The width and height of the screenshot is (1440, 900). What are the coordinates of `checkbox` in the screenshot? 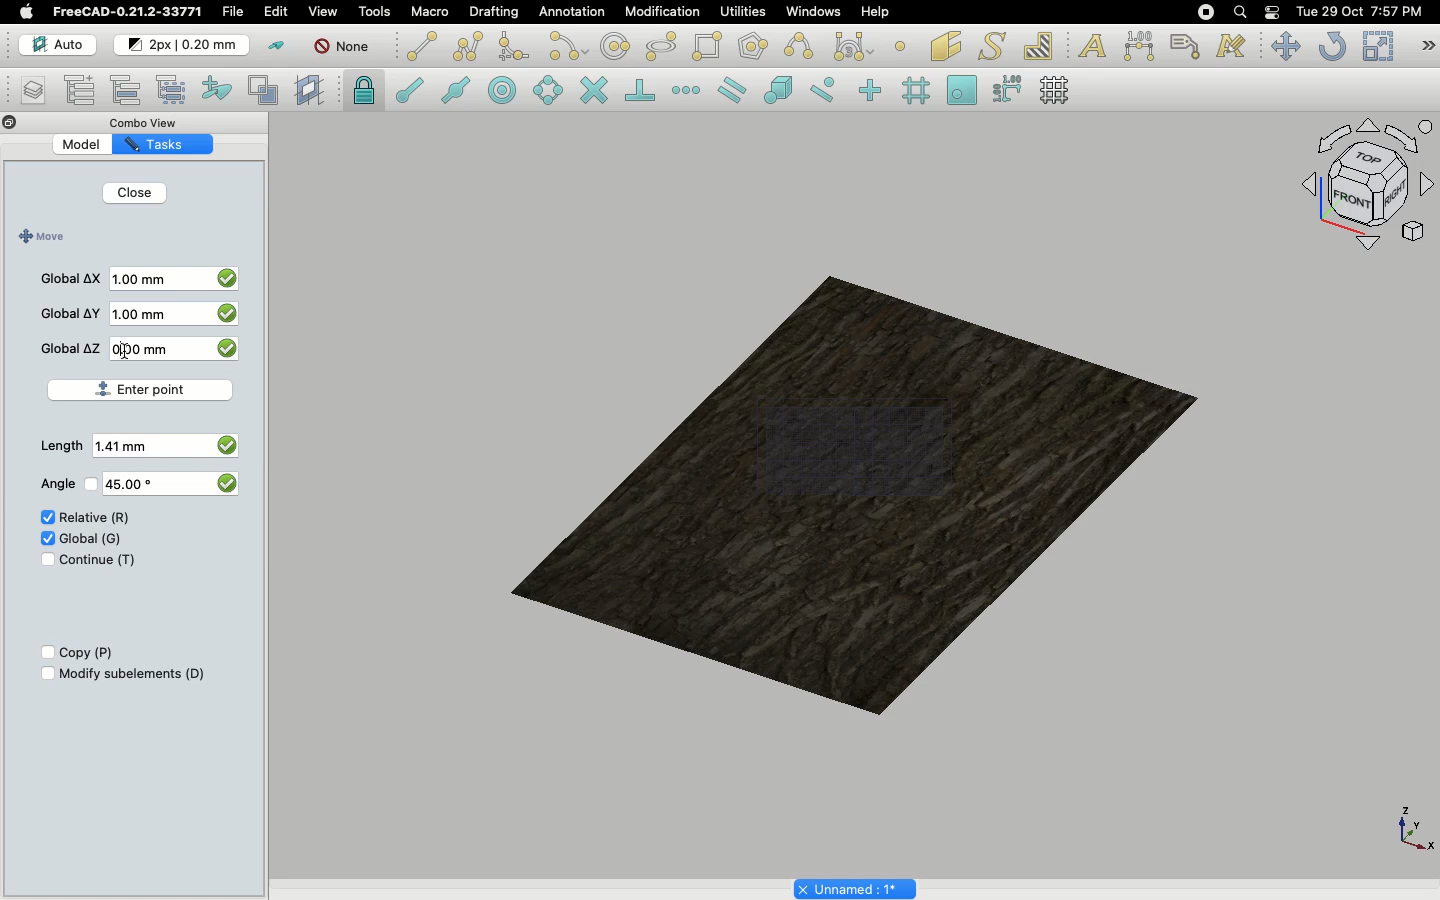 It's located at (226, 316).